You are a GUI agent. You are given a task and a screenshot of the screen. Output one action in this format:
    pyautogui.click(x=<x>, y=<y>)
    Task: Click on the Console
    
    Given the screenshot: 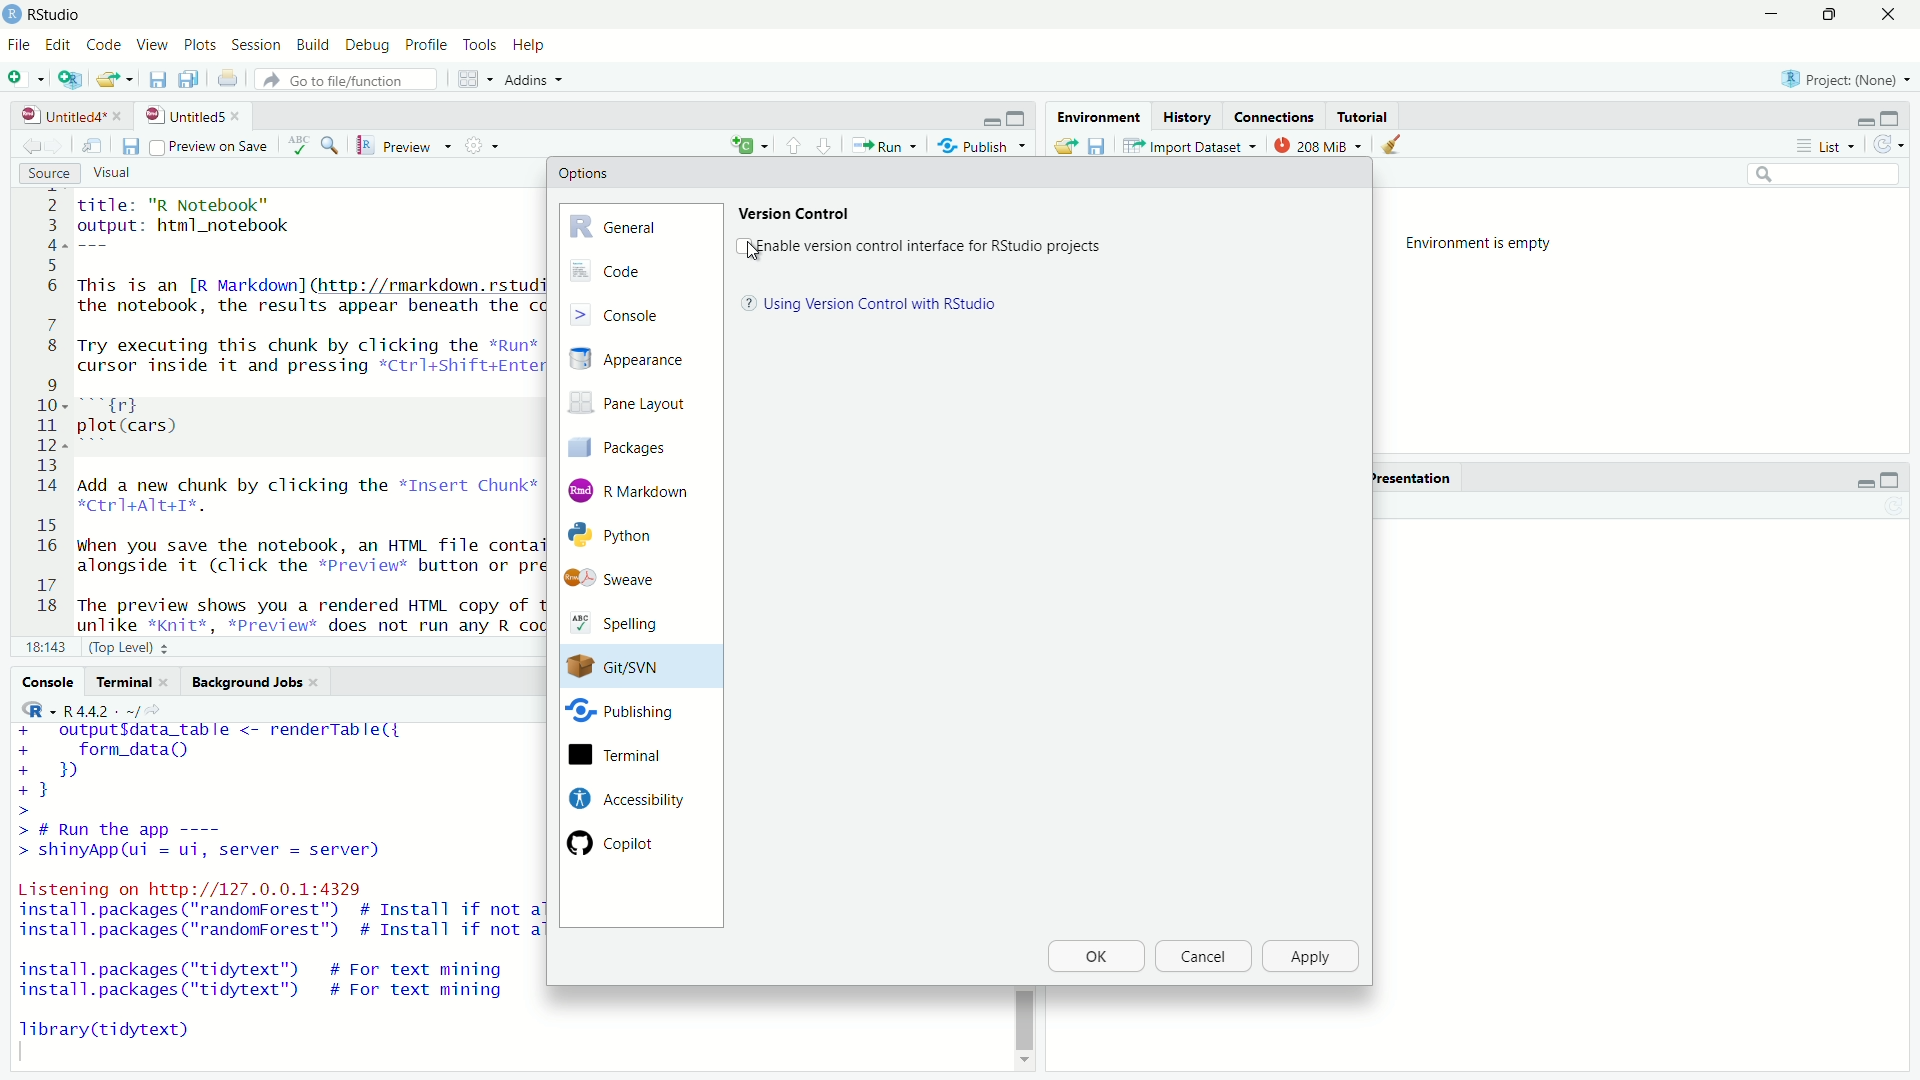 What is the action you would take?
    pyautogui.click(x=48, y=681)
    